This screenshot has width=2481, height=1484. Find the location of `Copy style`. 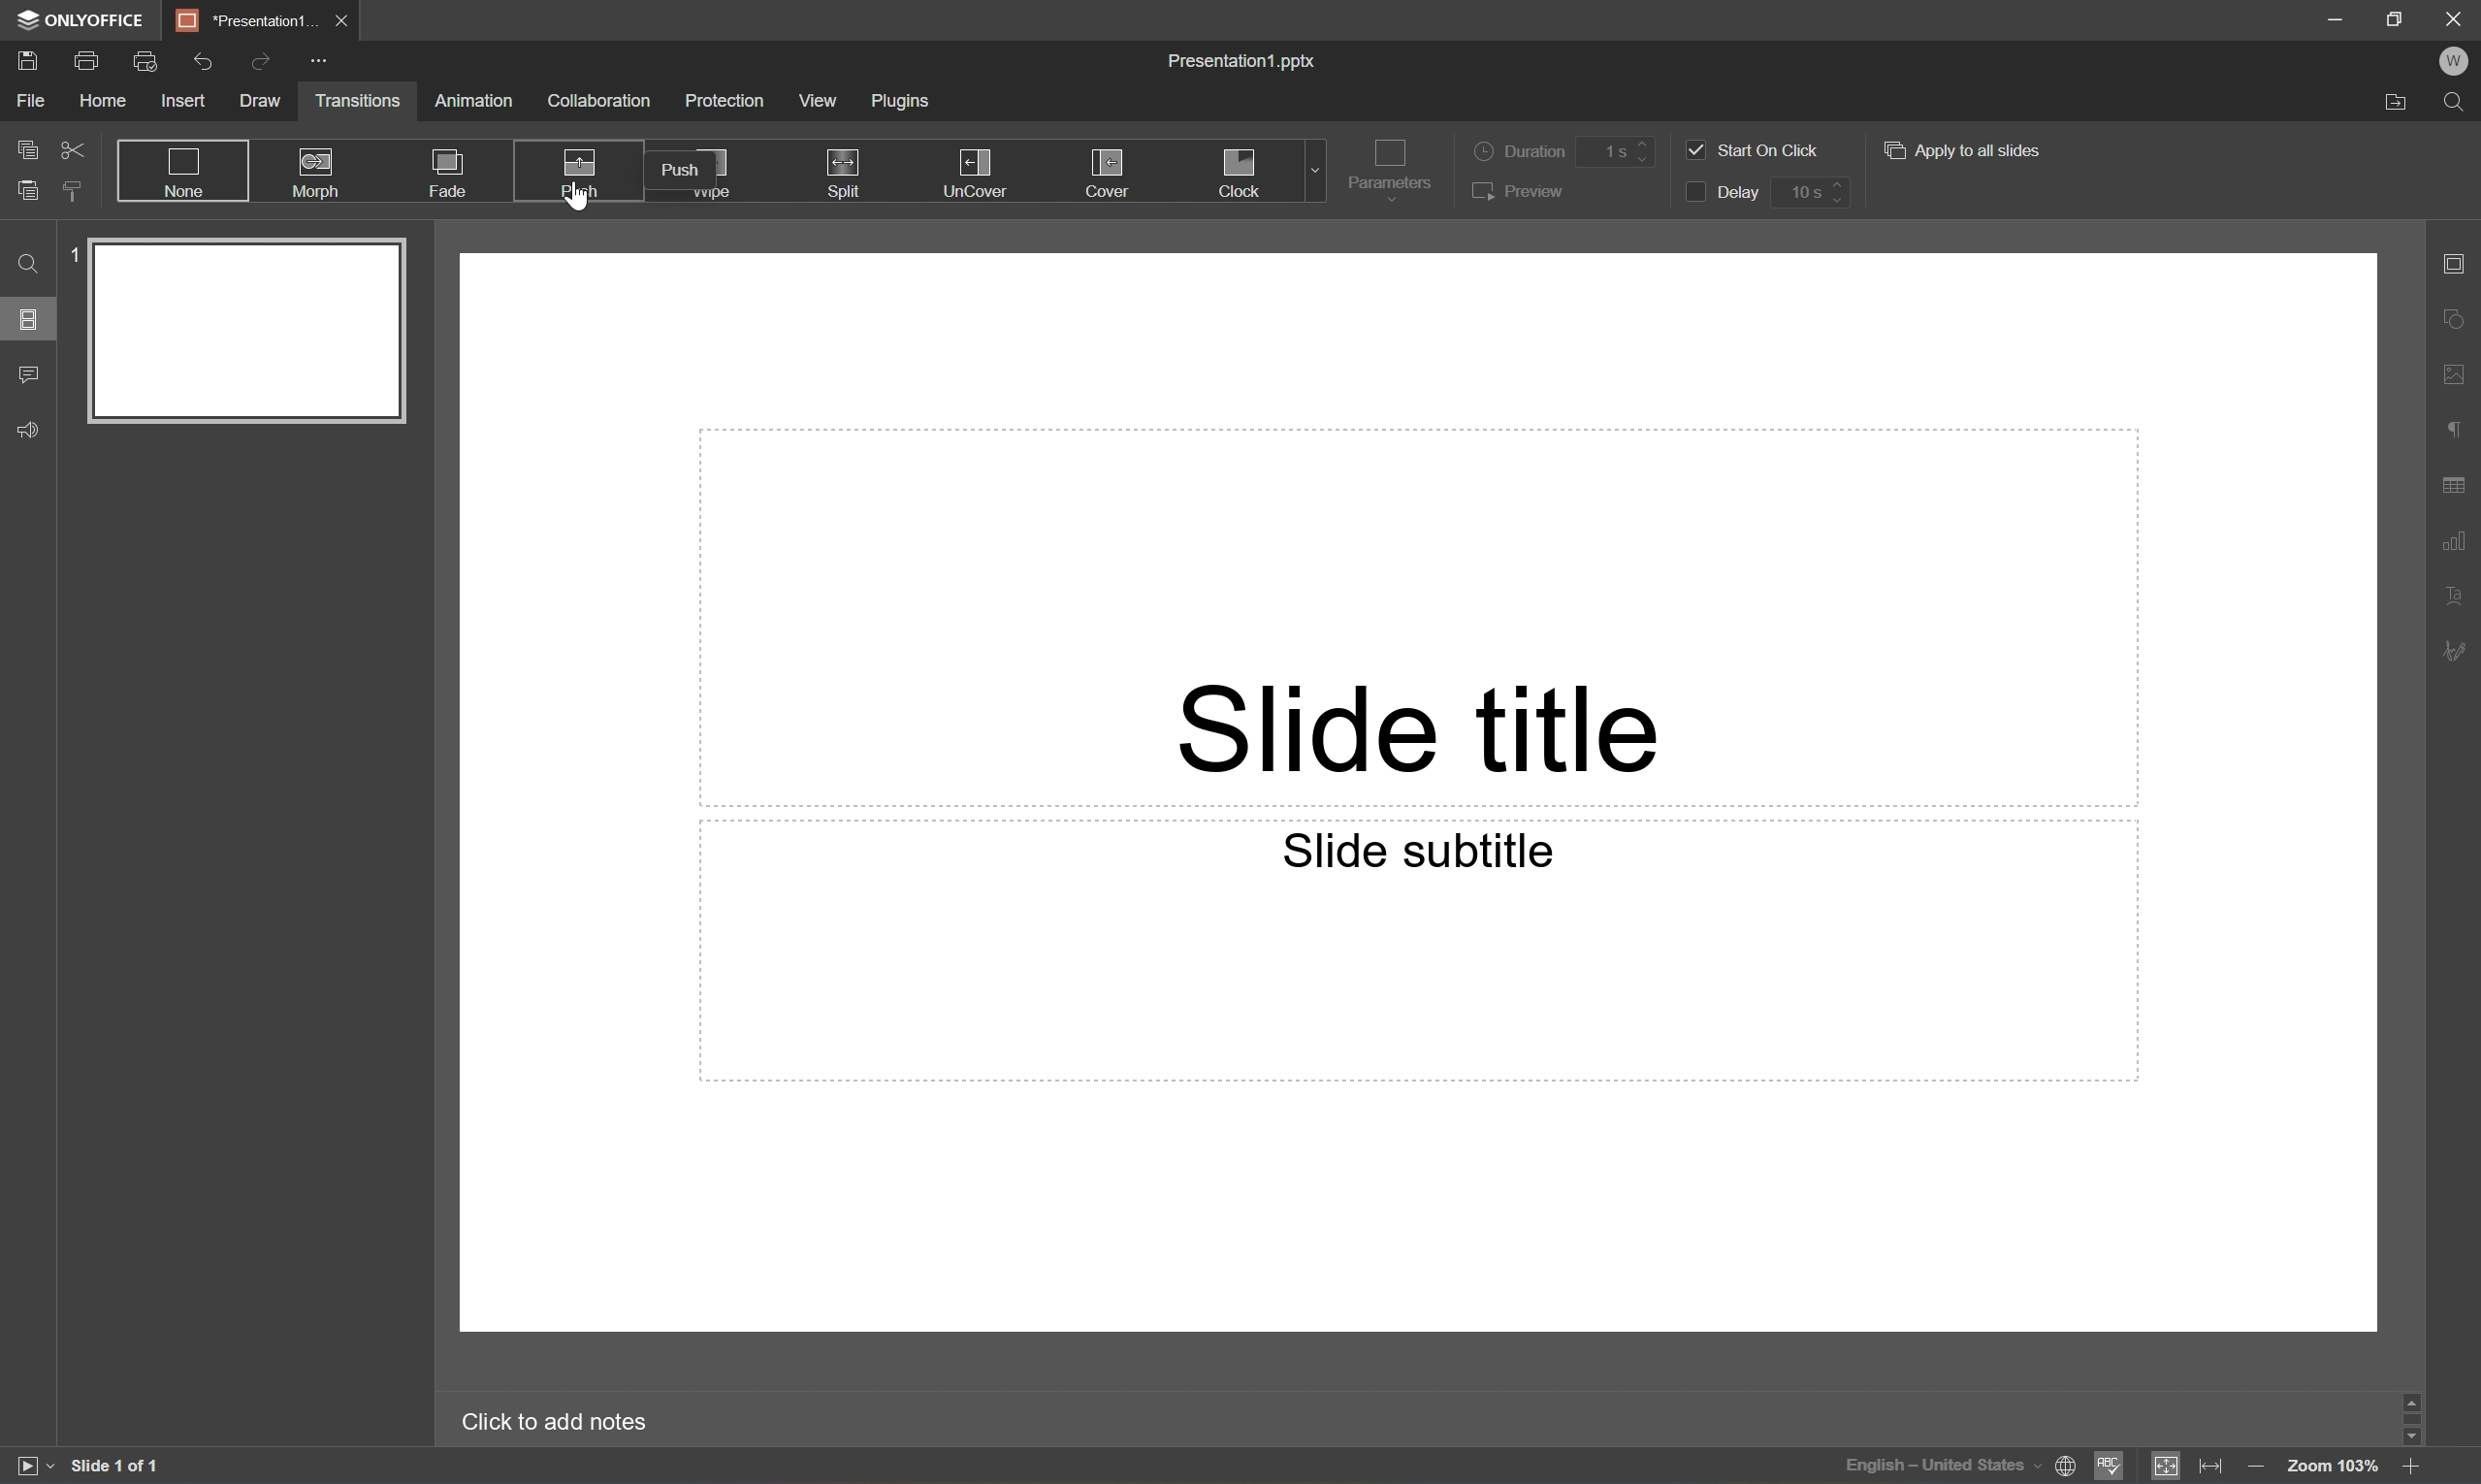

Copy style is located at coordinates (72, 193).